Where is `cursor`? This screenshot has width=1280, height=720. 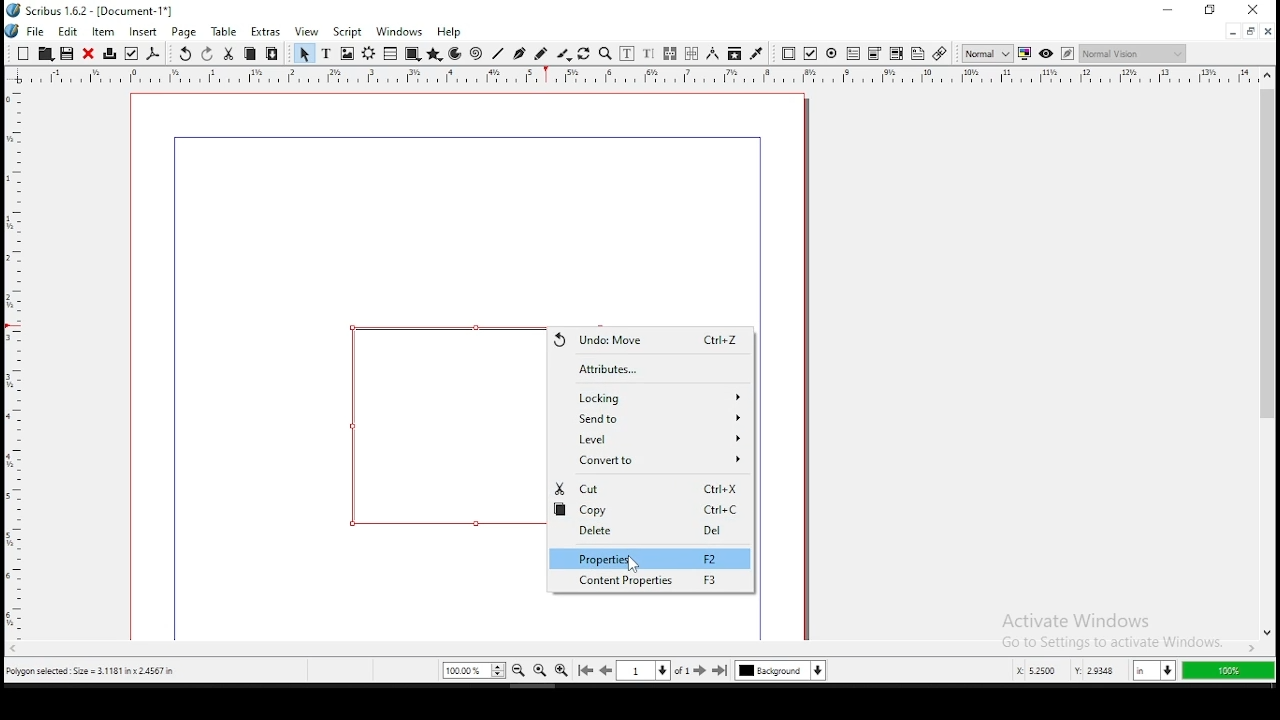 cursor is located at coordinates (631, 565).